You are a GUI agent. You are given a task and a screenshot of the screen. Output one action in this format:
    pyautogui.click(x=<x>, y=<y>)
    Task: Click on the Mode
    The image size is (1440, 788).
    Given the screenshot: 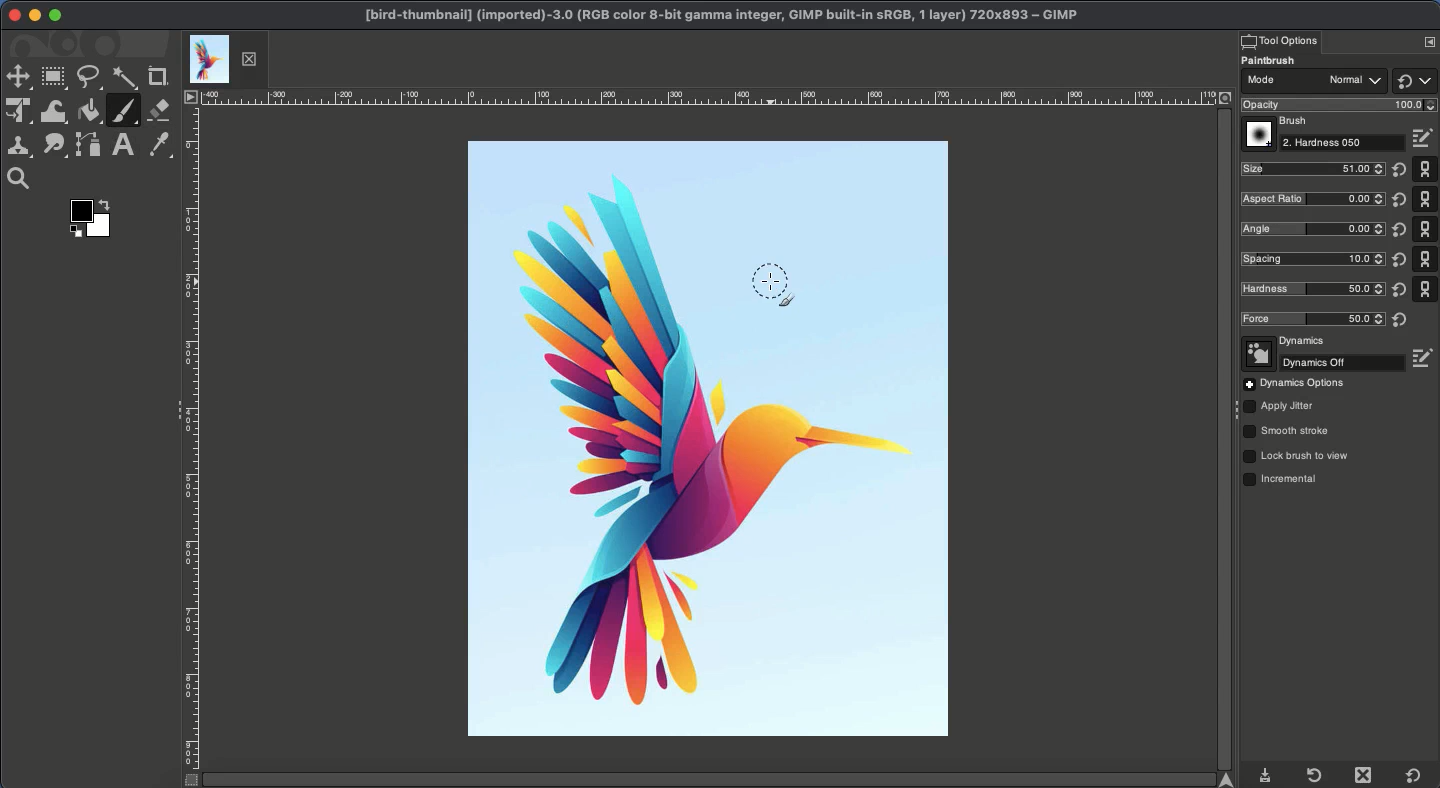 What is the action you would take?
    pyautogui.click(x=1313, y=83)
    